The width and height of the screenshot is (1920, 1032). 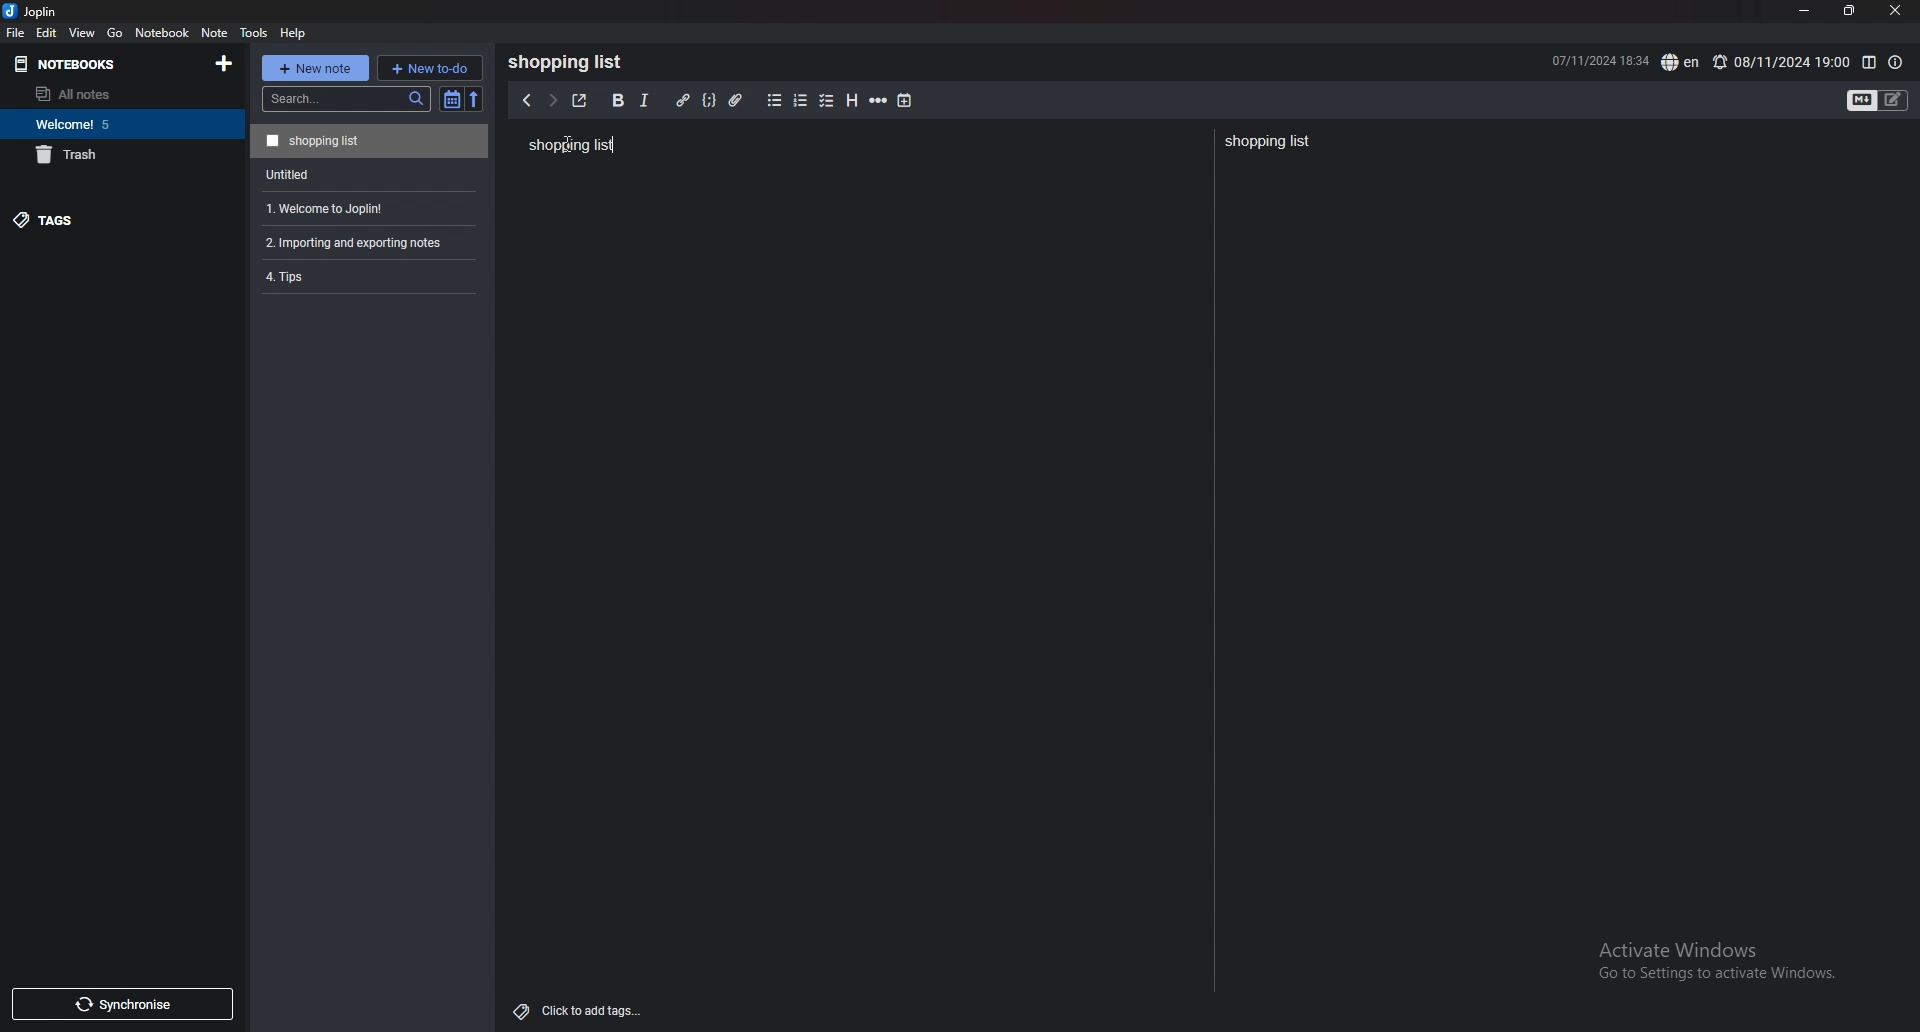 I want to click on 2. Importing and exporting notes., so click(x=367, y=240).